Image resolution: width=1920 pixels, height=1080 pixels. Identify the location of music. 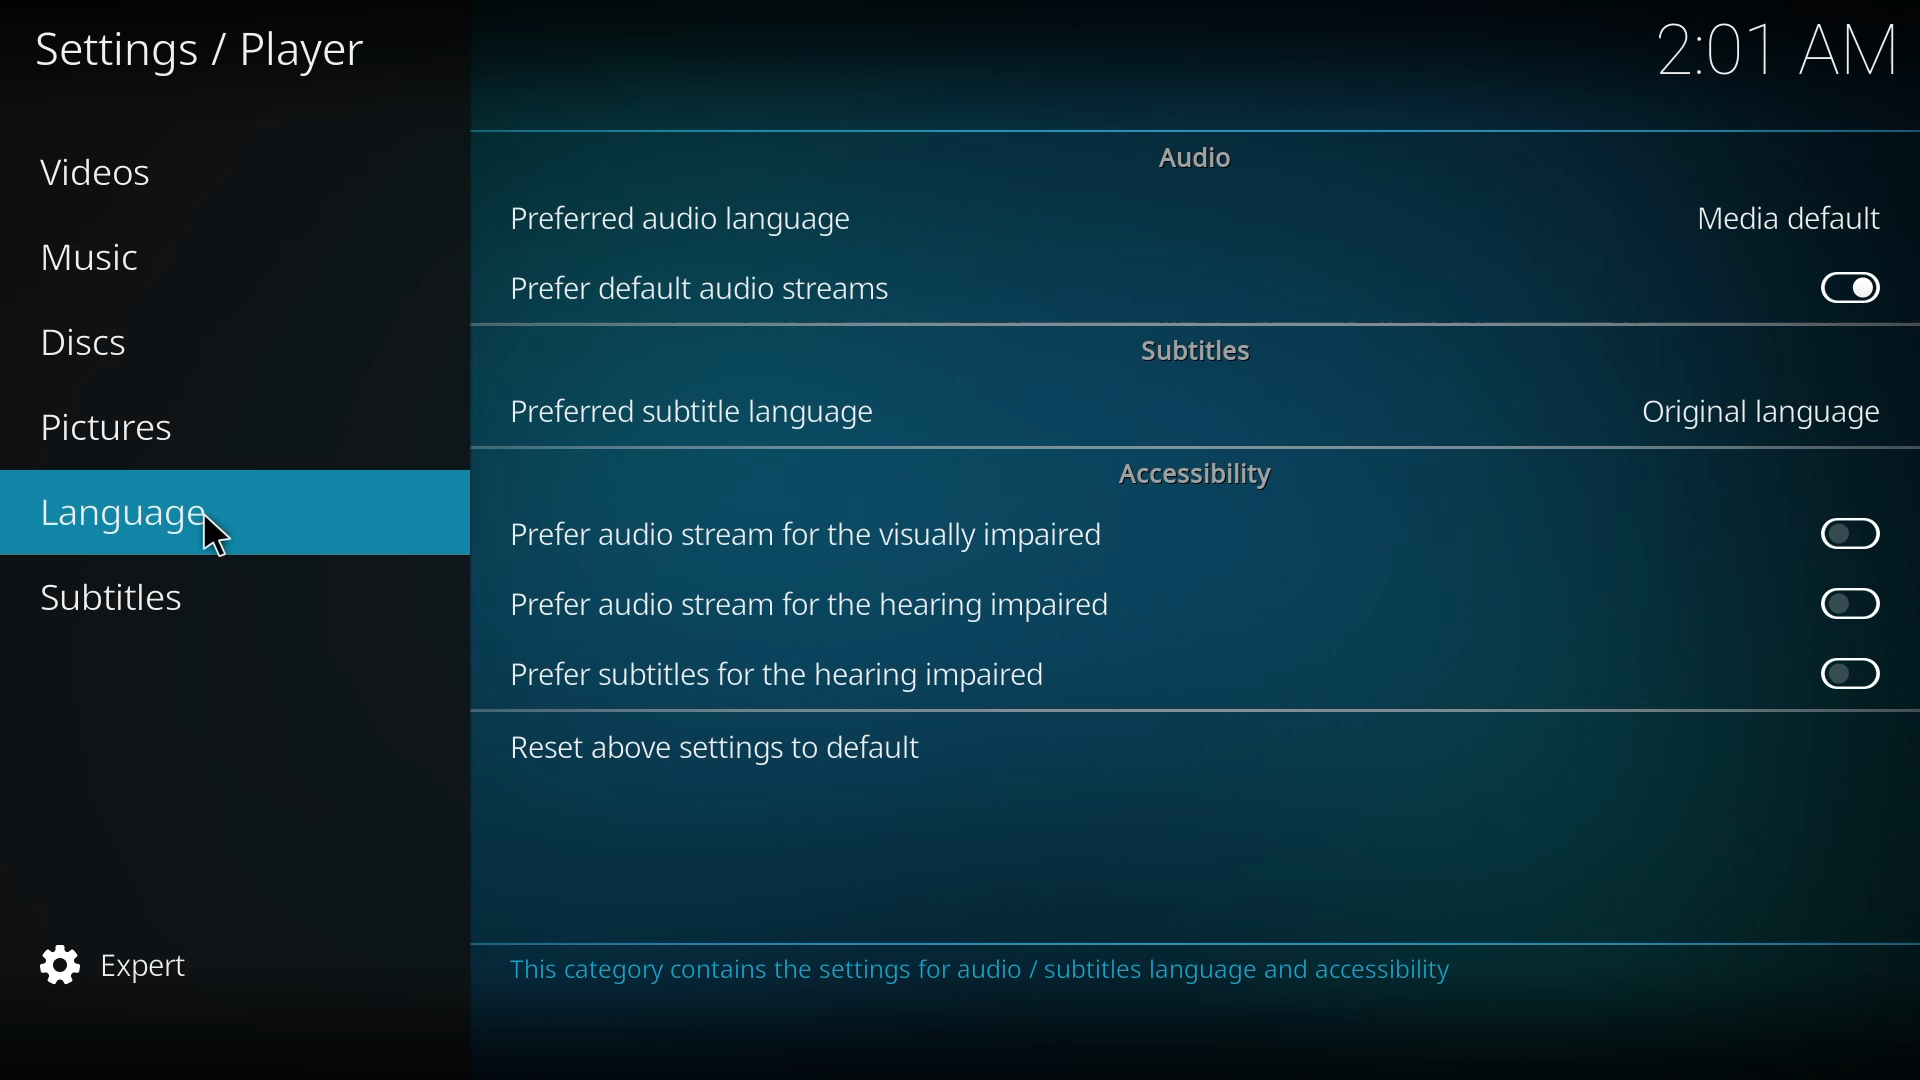
(96, 260).